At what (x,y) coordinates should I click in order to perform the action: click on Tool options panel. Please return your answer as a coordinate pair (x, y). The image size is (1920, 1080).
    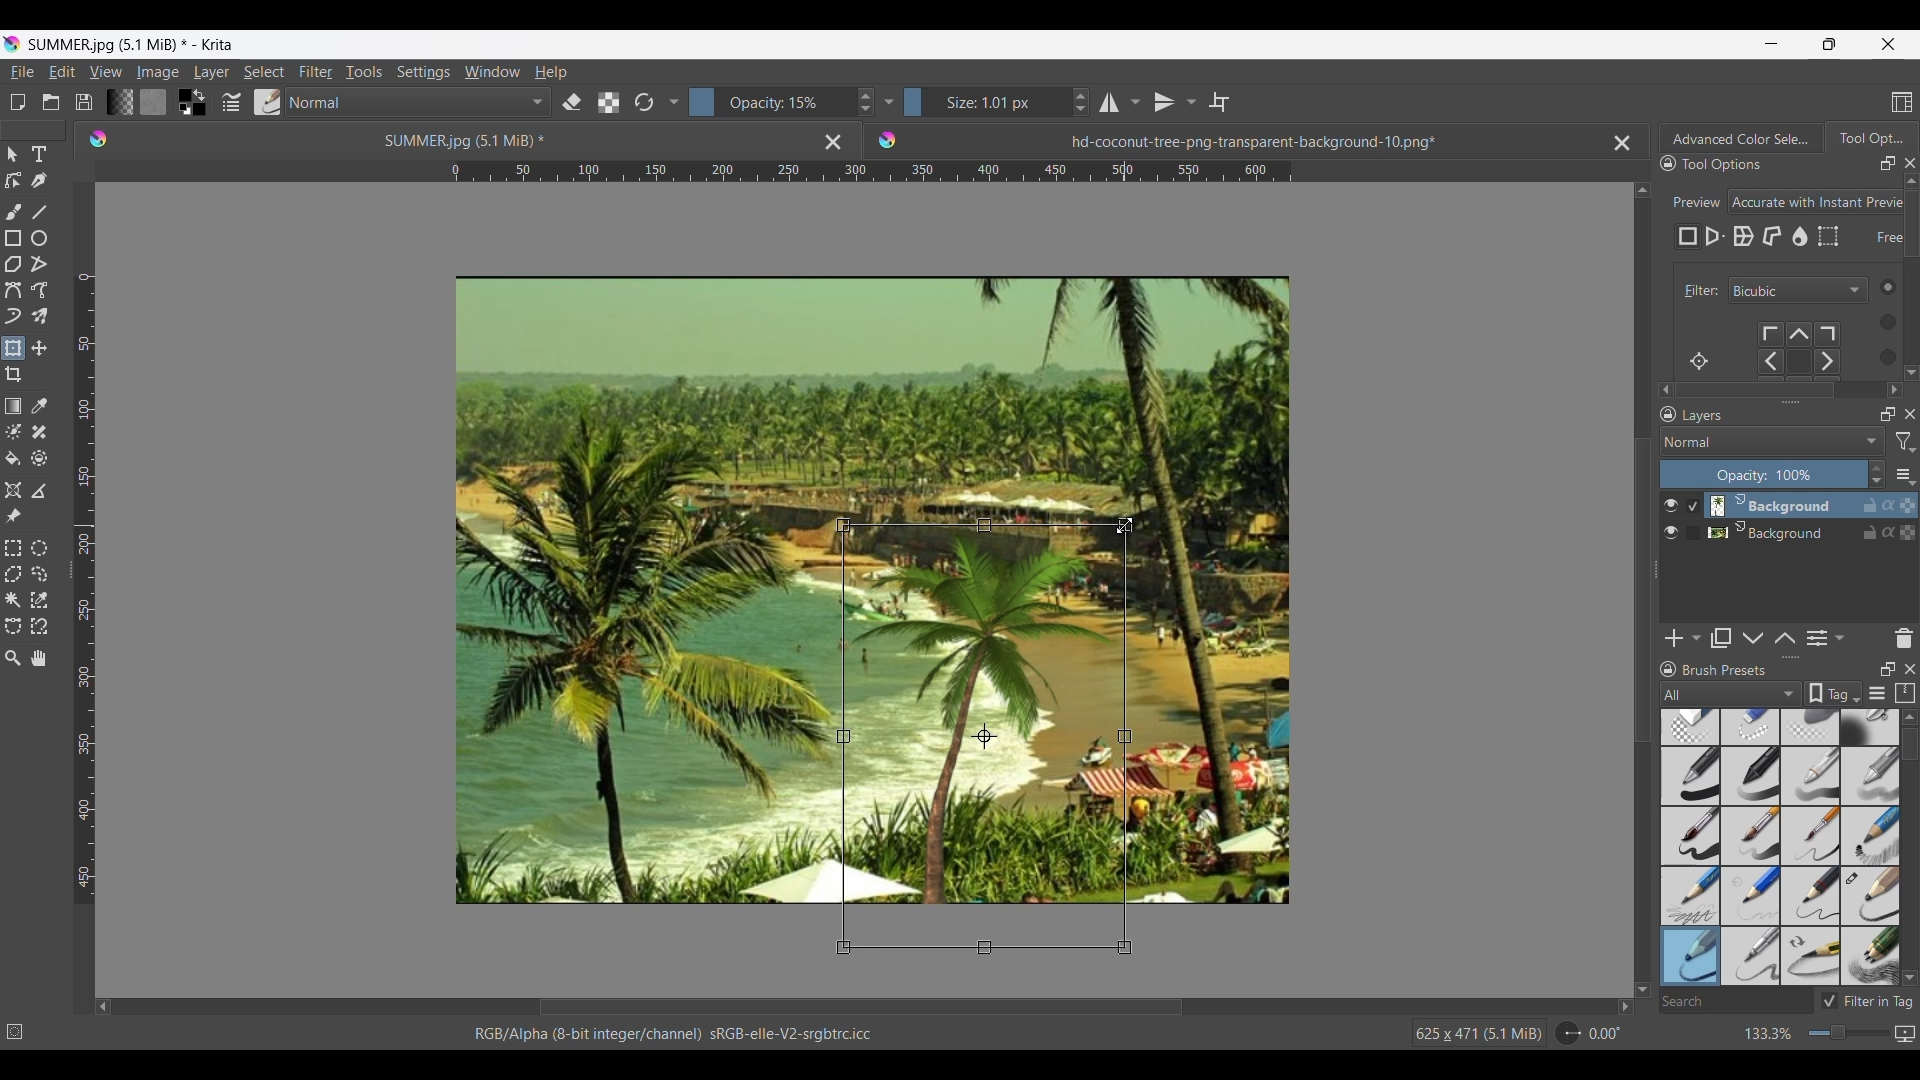
    Looking at the image, I should click on (1870, 137).